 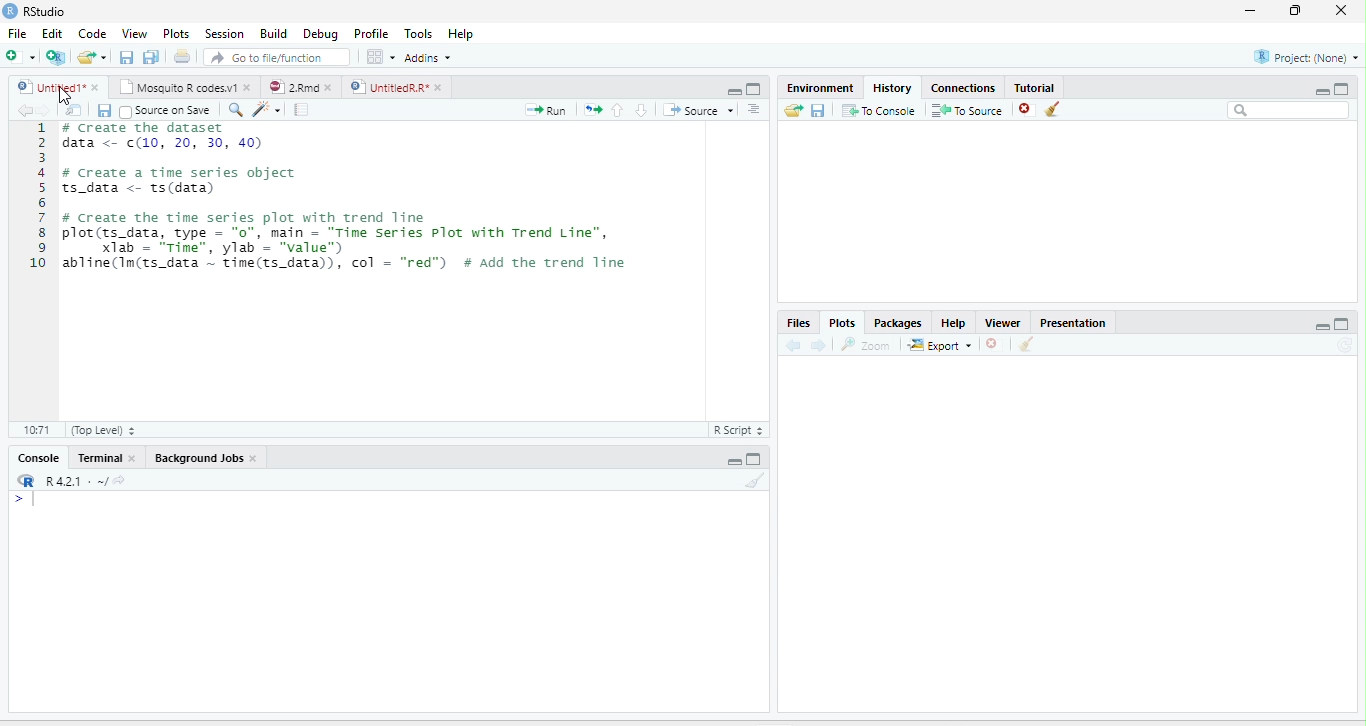 What do you see at coordinates (954, 323) in the screenshot?
I see `Help` at bounding box center [954, 323].